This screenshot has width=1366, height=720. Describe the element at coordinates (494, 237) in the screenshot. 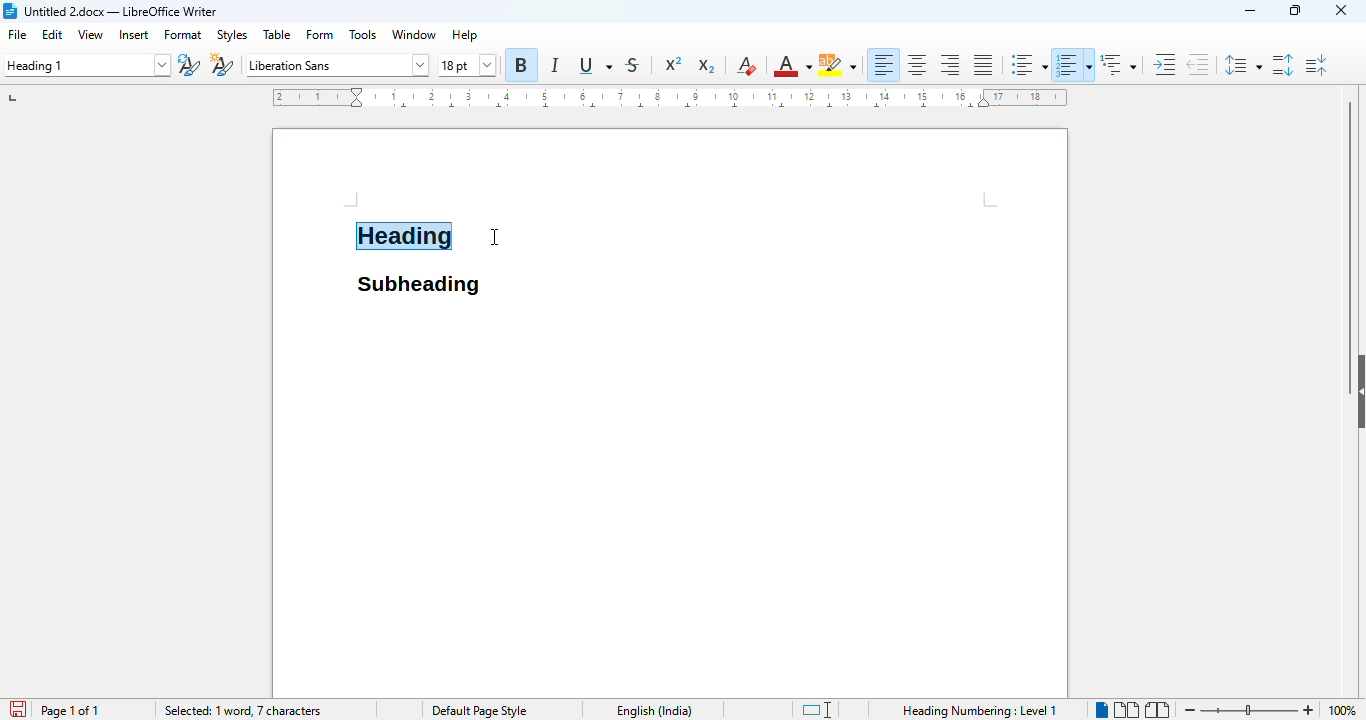

I see `cursor` at that location.